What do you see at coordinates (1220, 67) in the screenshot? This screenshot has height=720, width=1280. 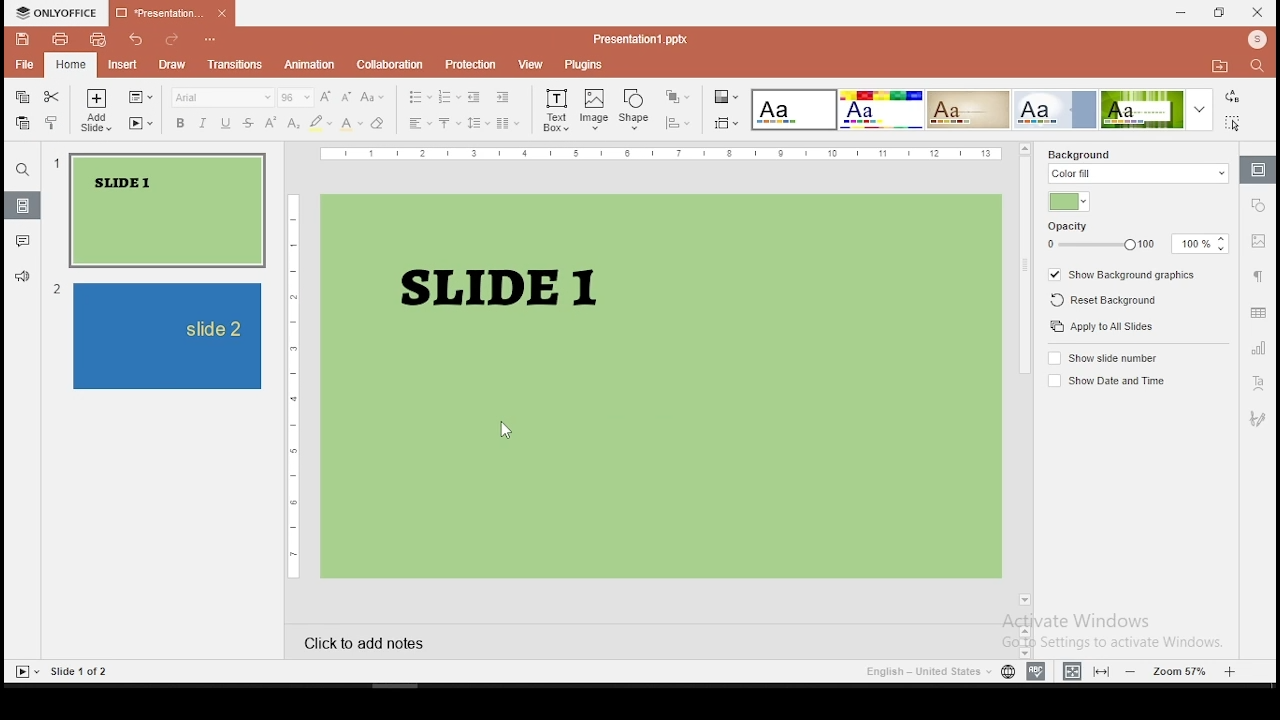 I see `open file location` at bounding box center [1220, 67].